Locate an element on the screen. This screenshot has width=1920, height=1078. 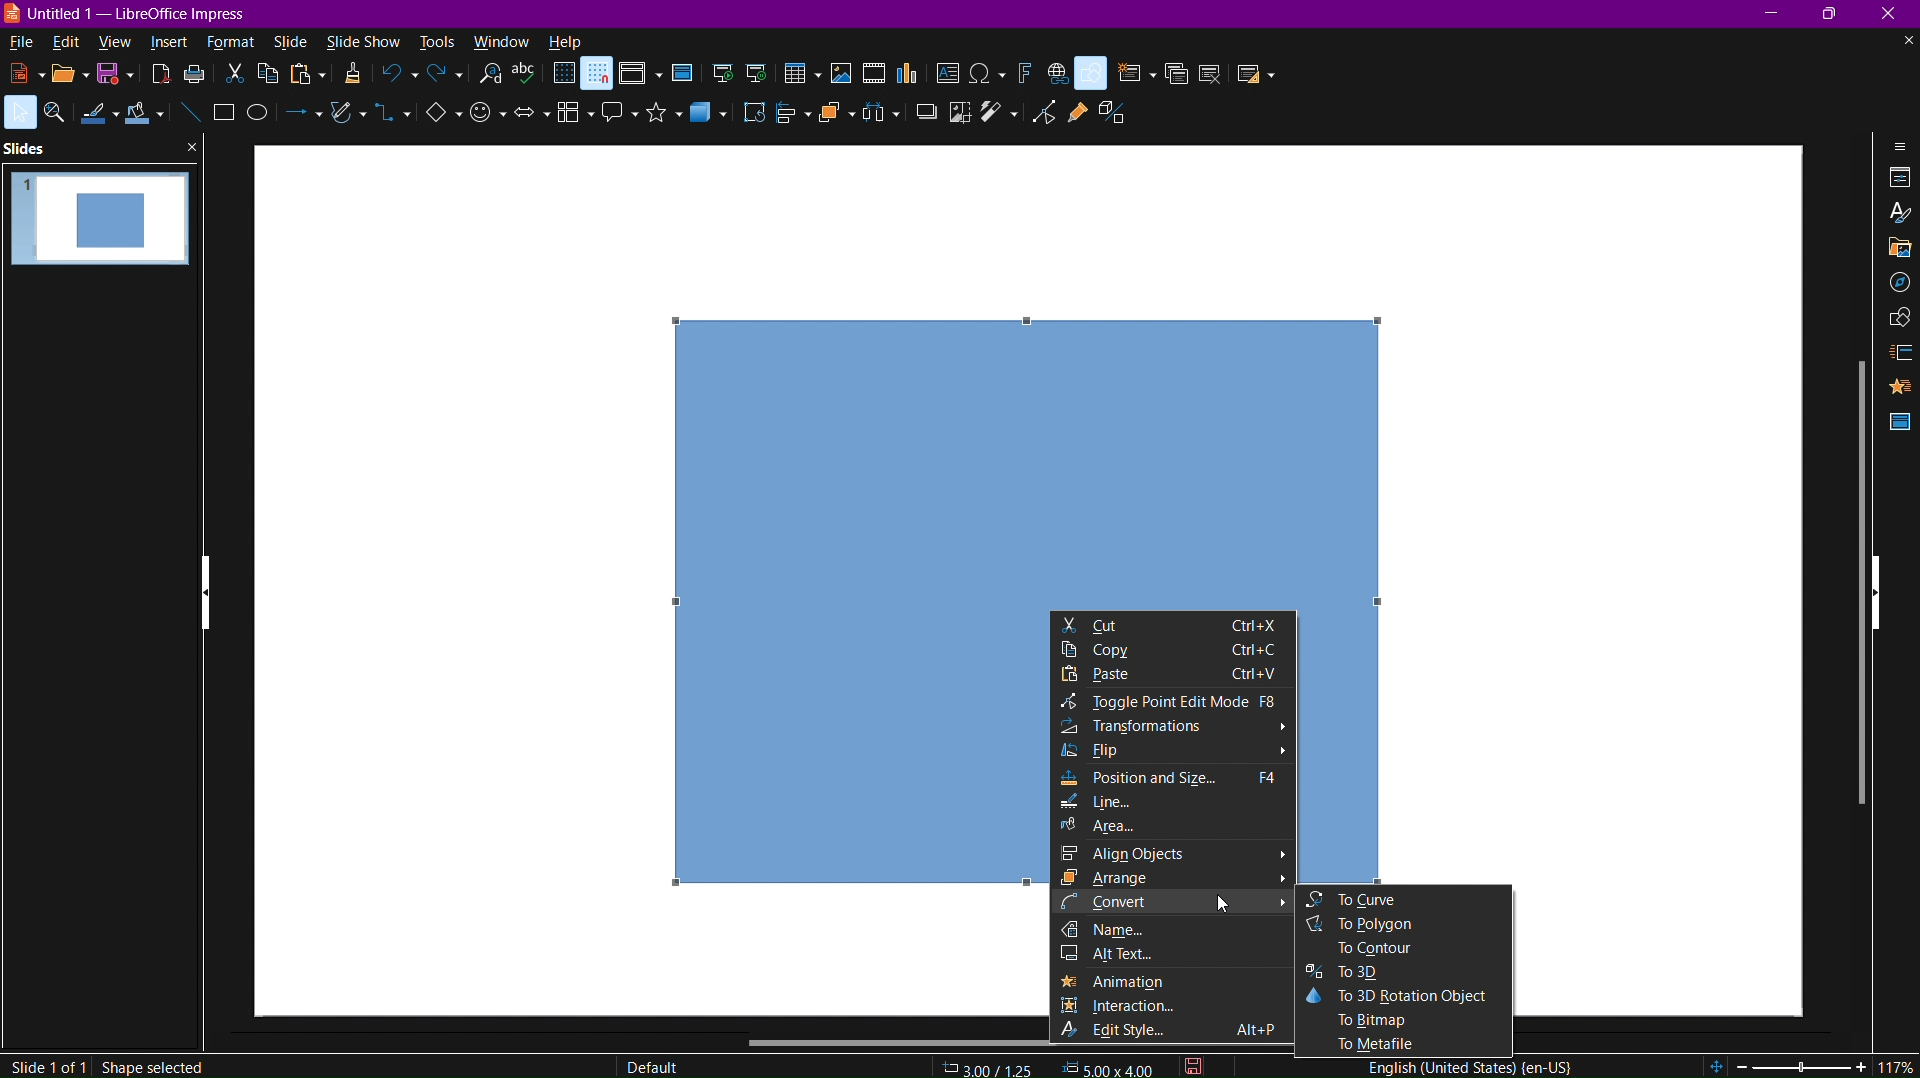
Help is located at coordinates (566, 42).